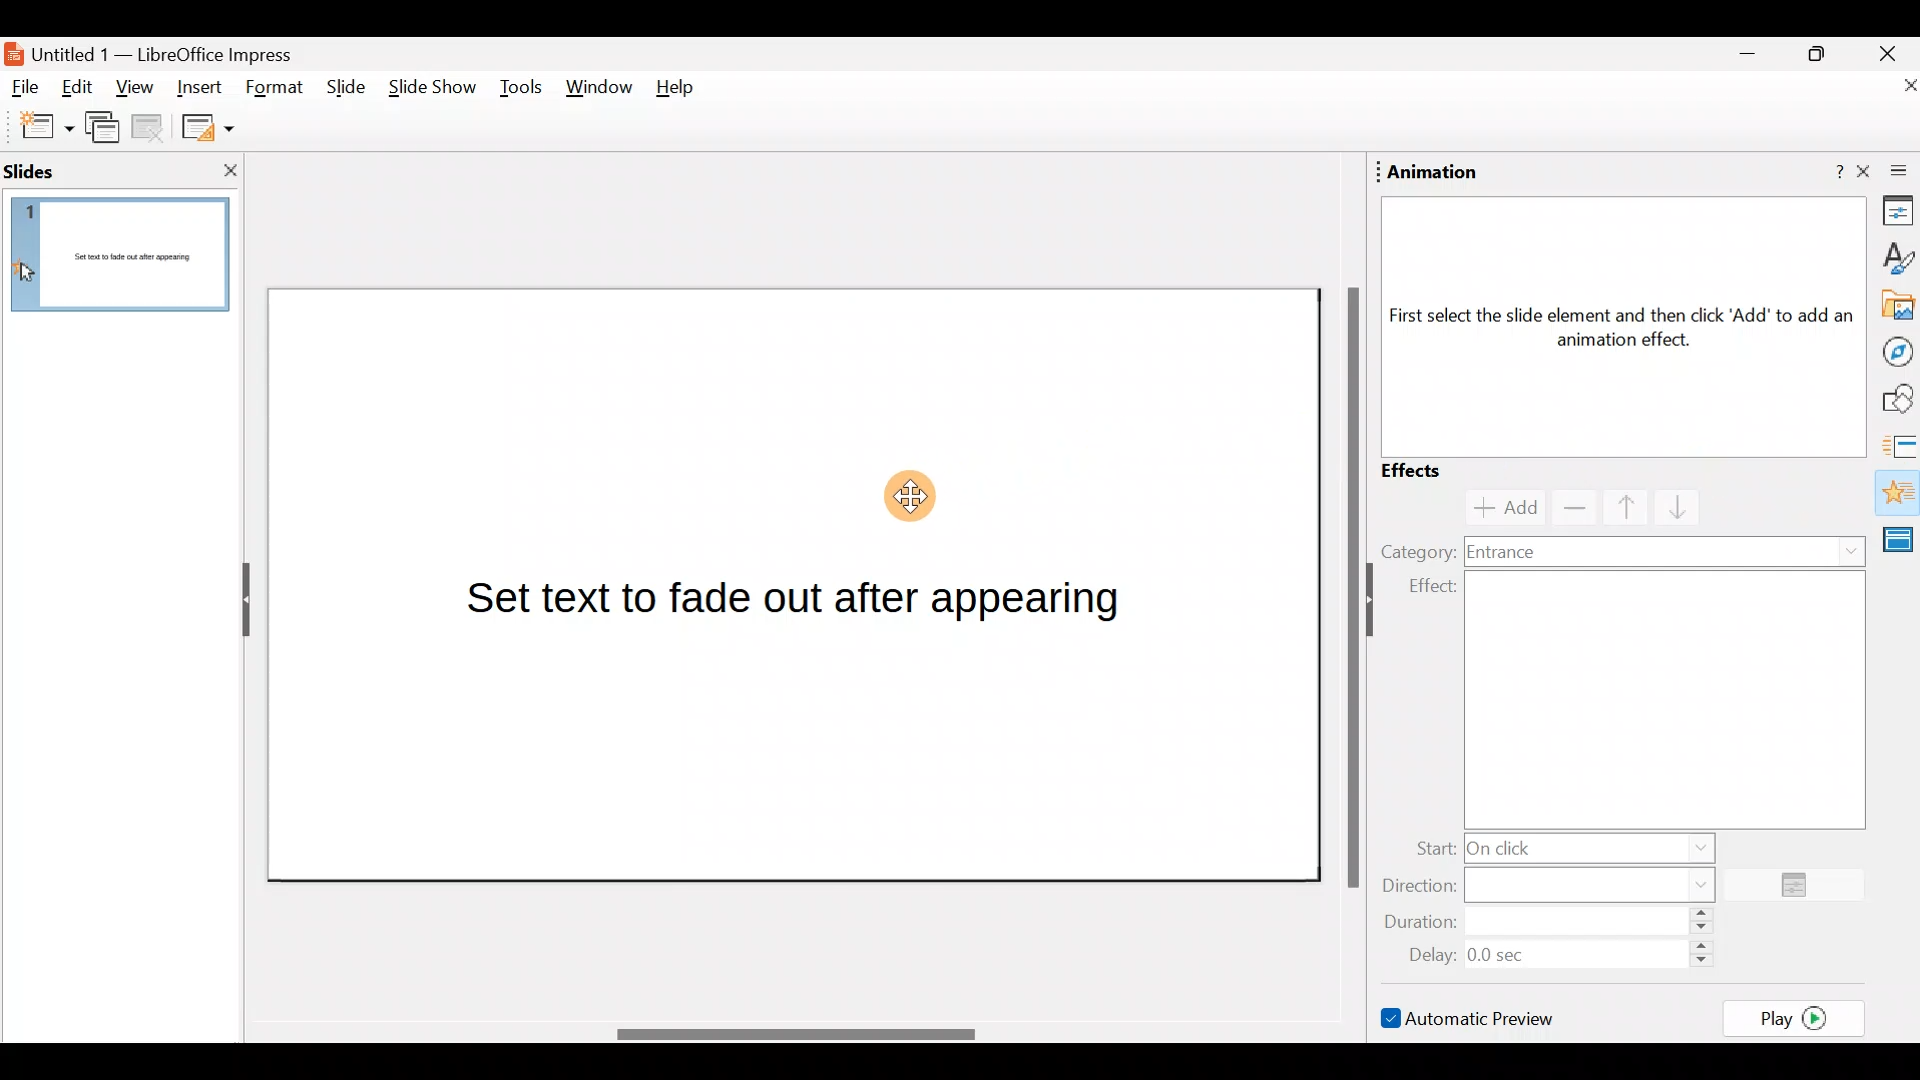 This screenshot has height=1080, width=1920. I want to click on Slide show, so click(430, 92).